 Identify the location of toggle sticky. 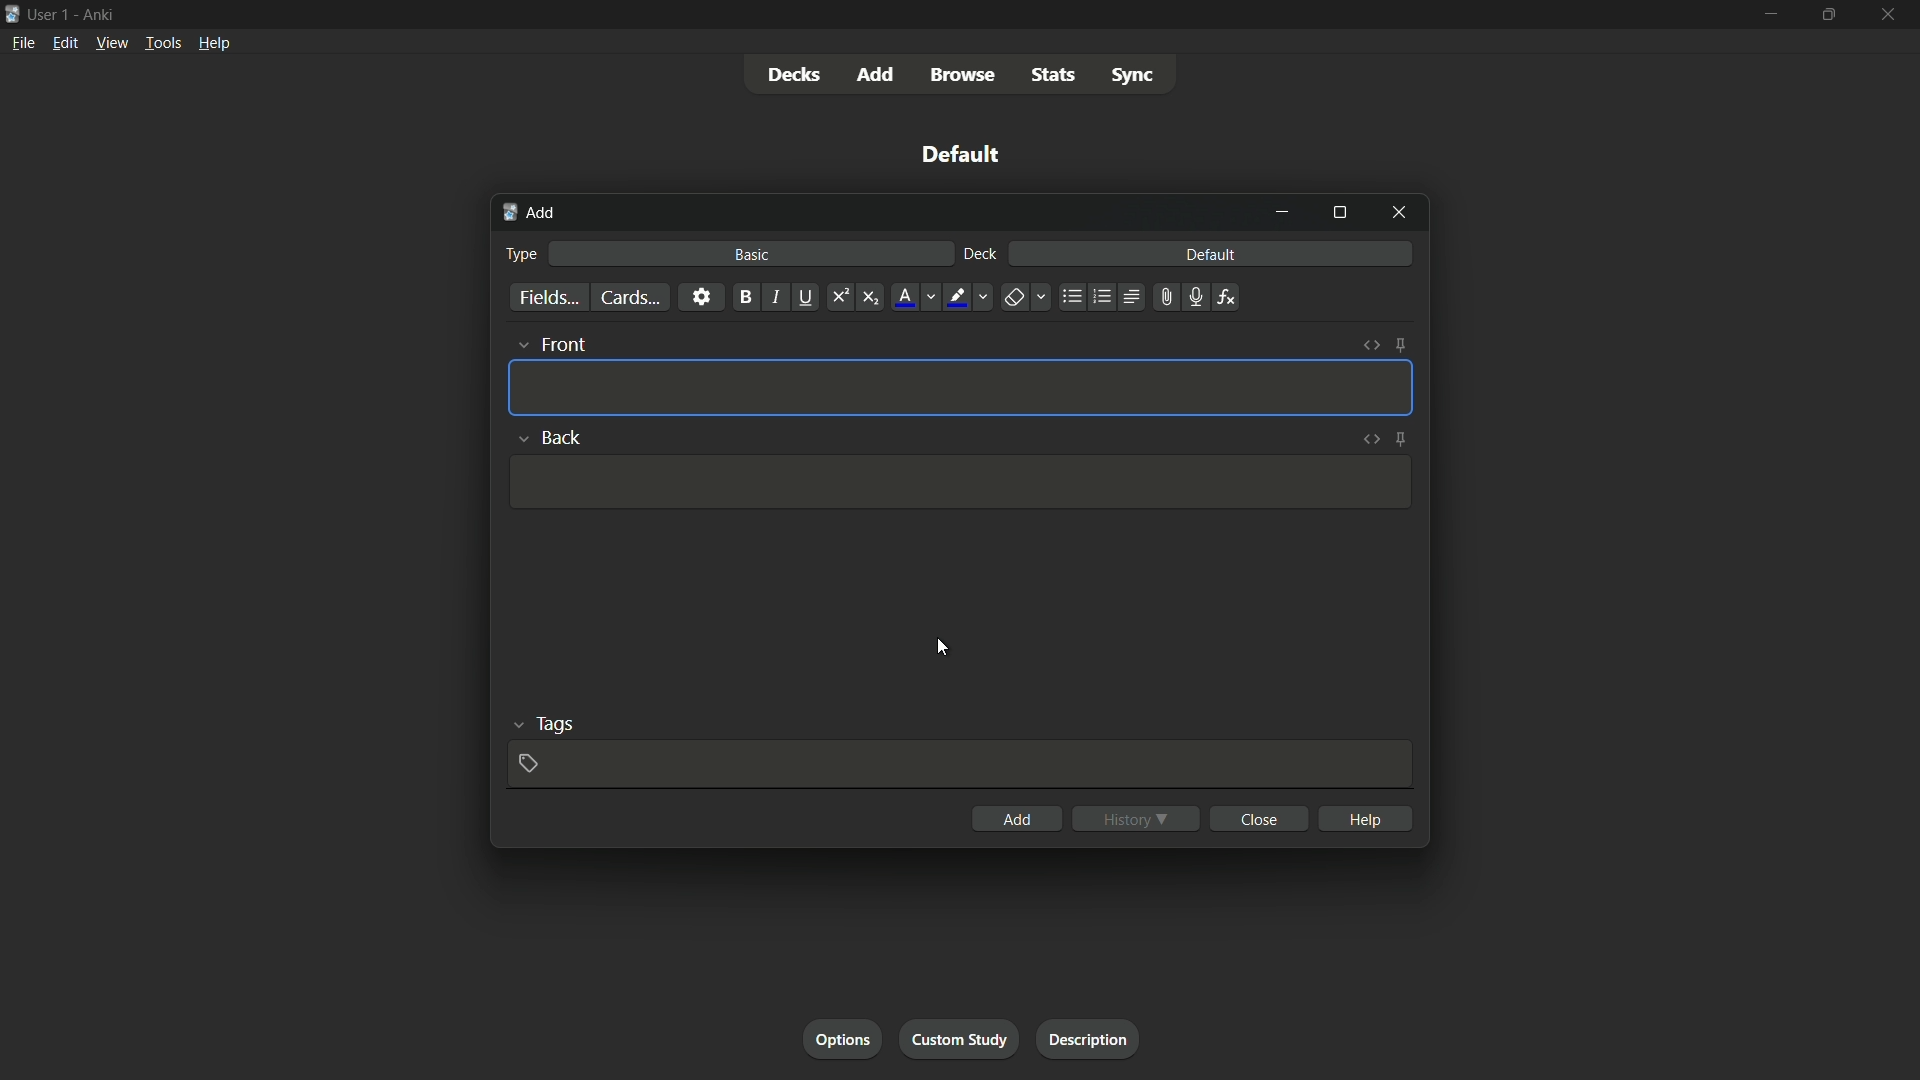
(1402, 345).